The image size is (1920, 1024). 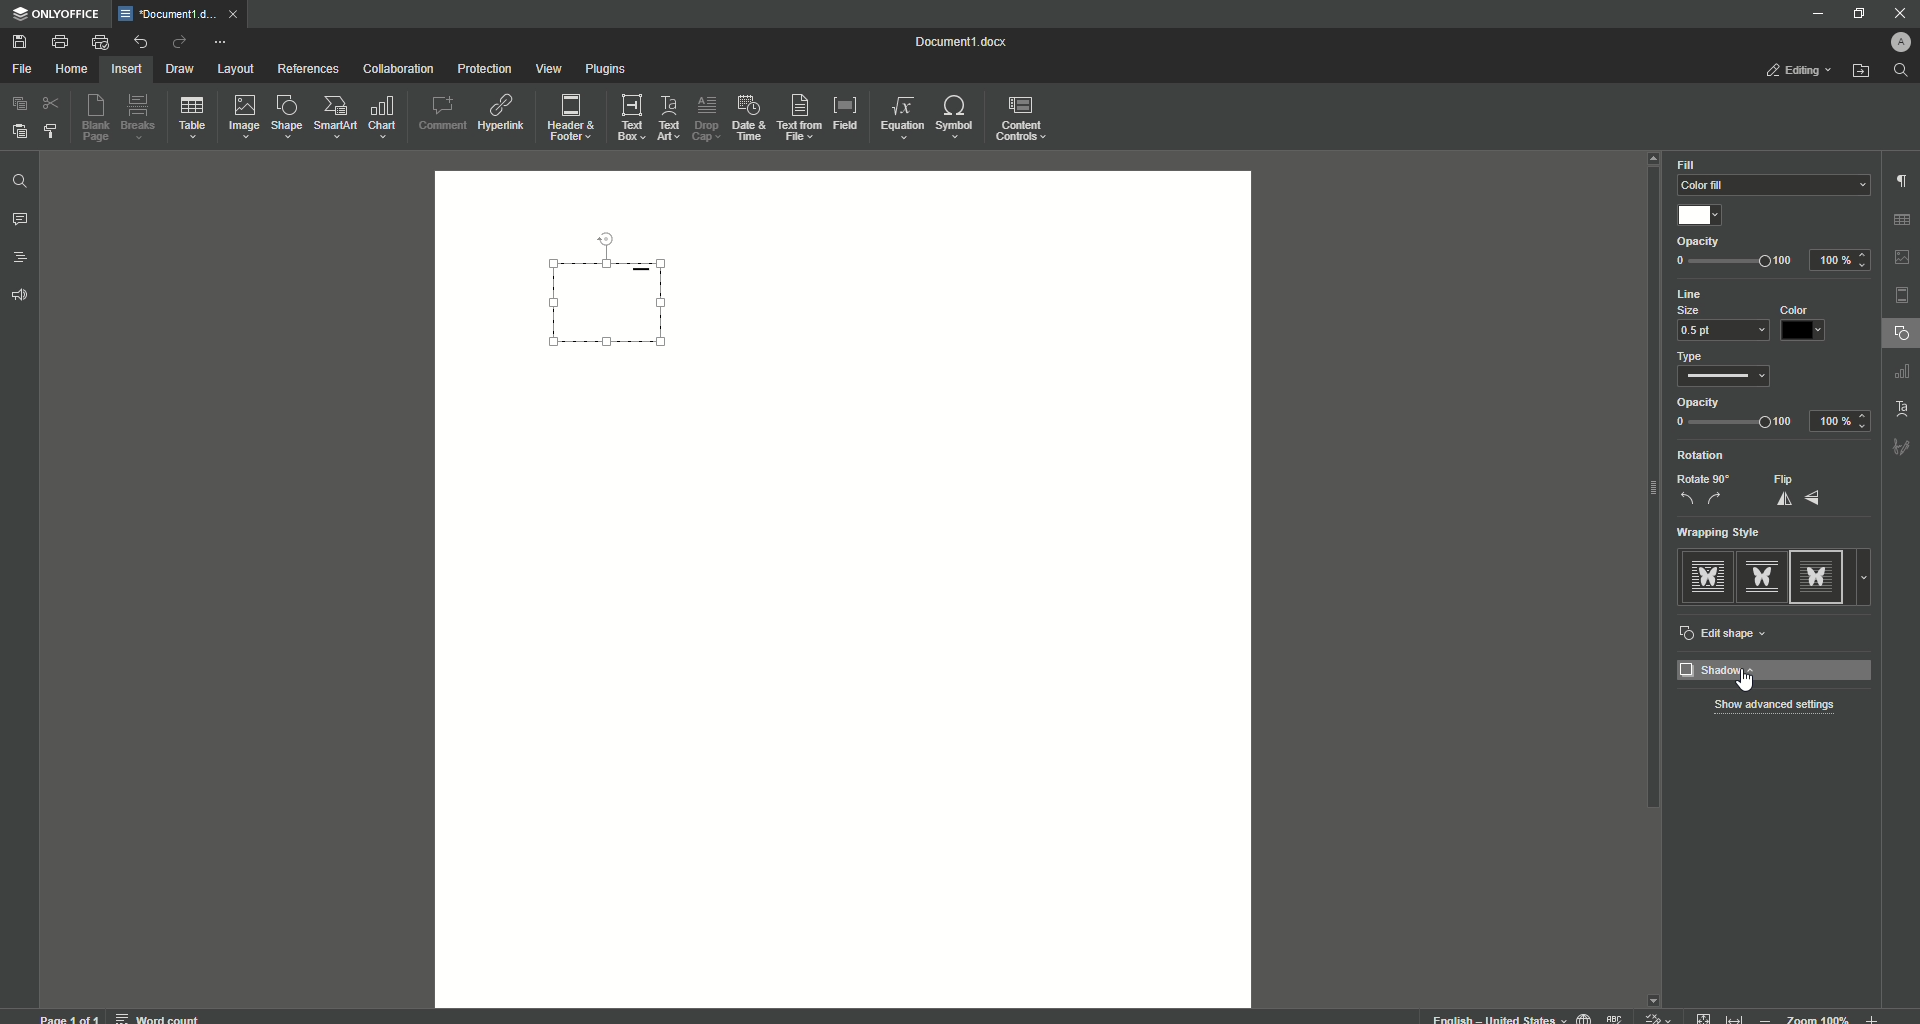 I want to click on scroll down, so click(x=1655, y=995).